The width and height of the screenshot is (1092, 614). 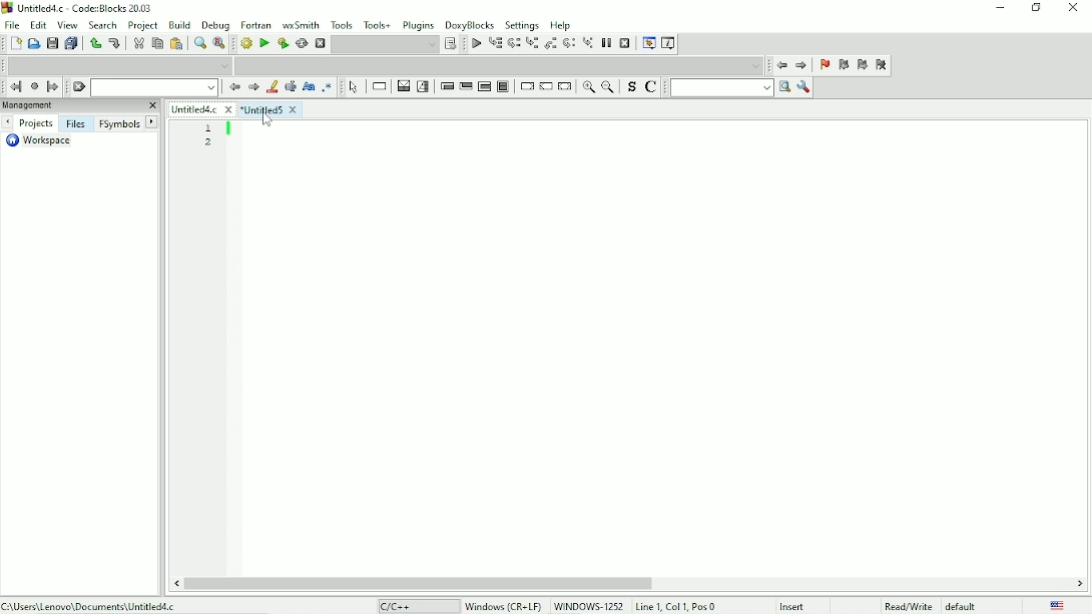 What do you see at coordinates (668, 43) in the screenshot?
I see `Various info` at bounding box center [668, 43].